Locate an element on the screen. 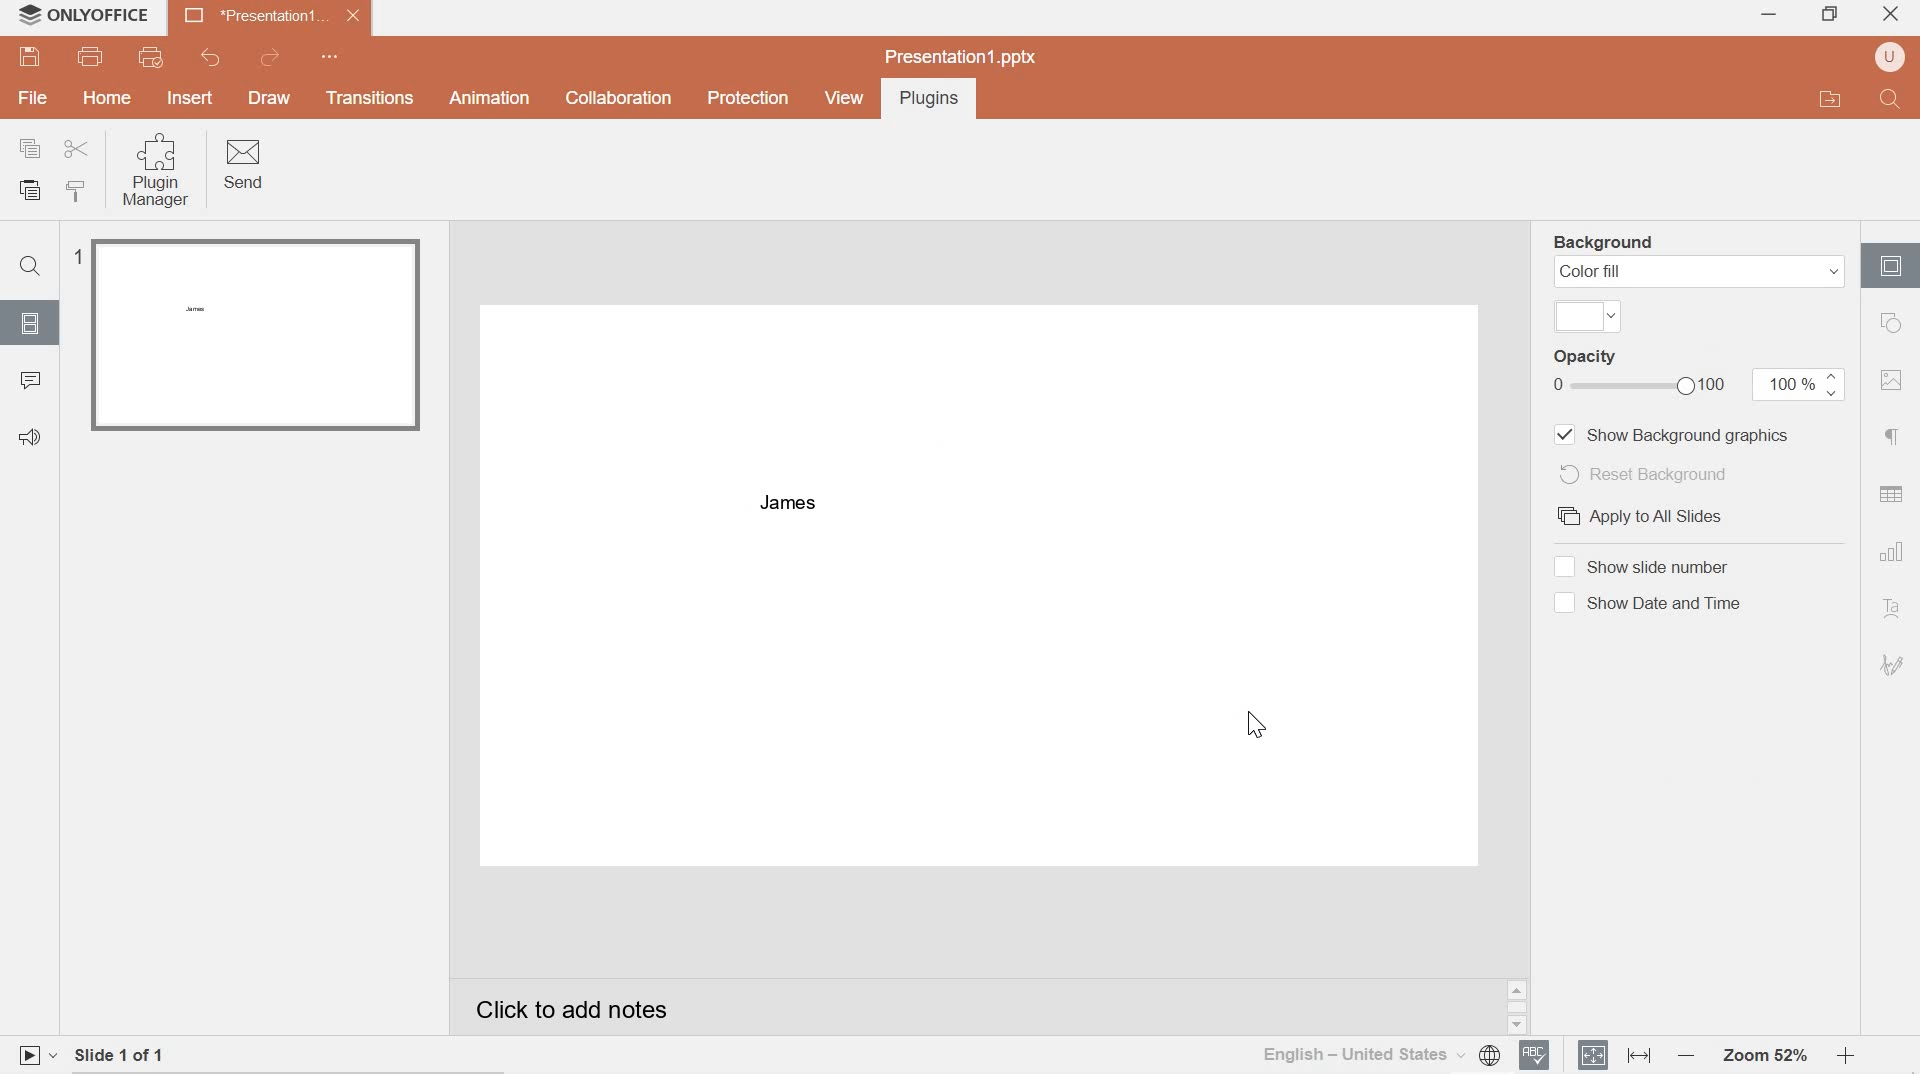  copy is located at coordinates (30, 148).